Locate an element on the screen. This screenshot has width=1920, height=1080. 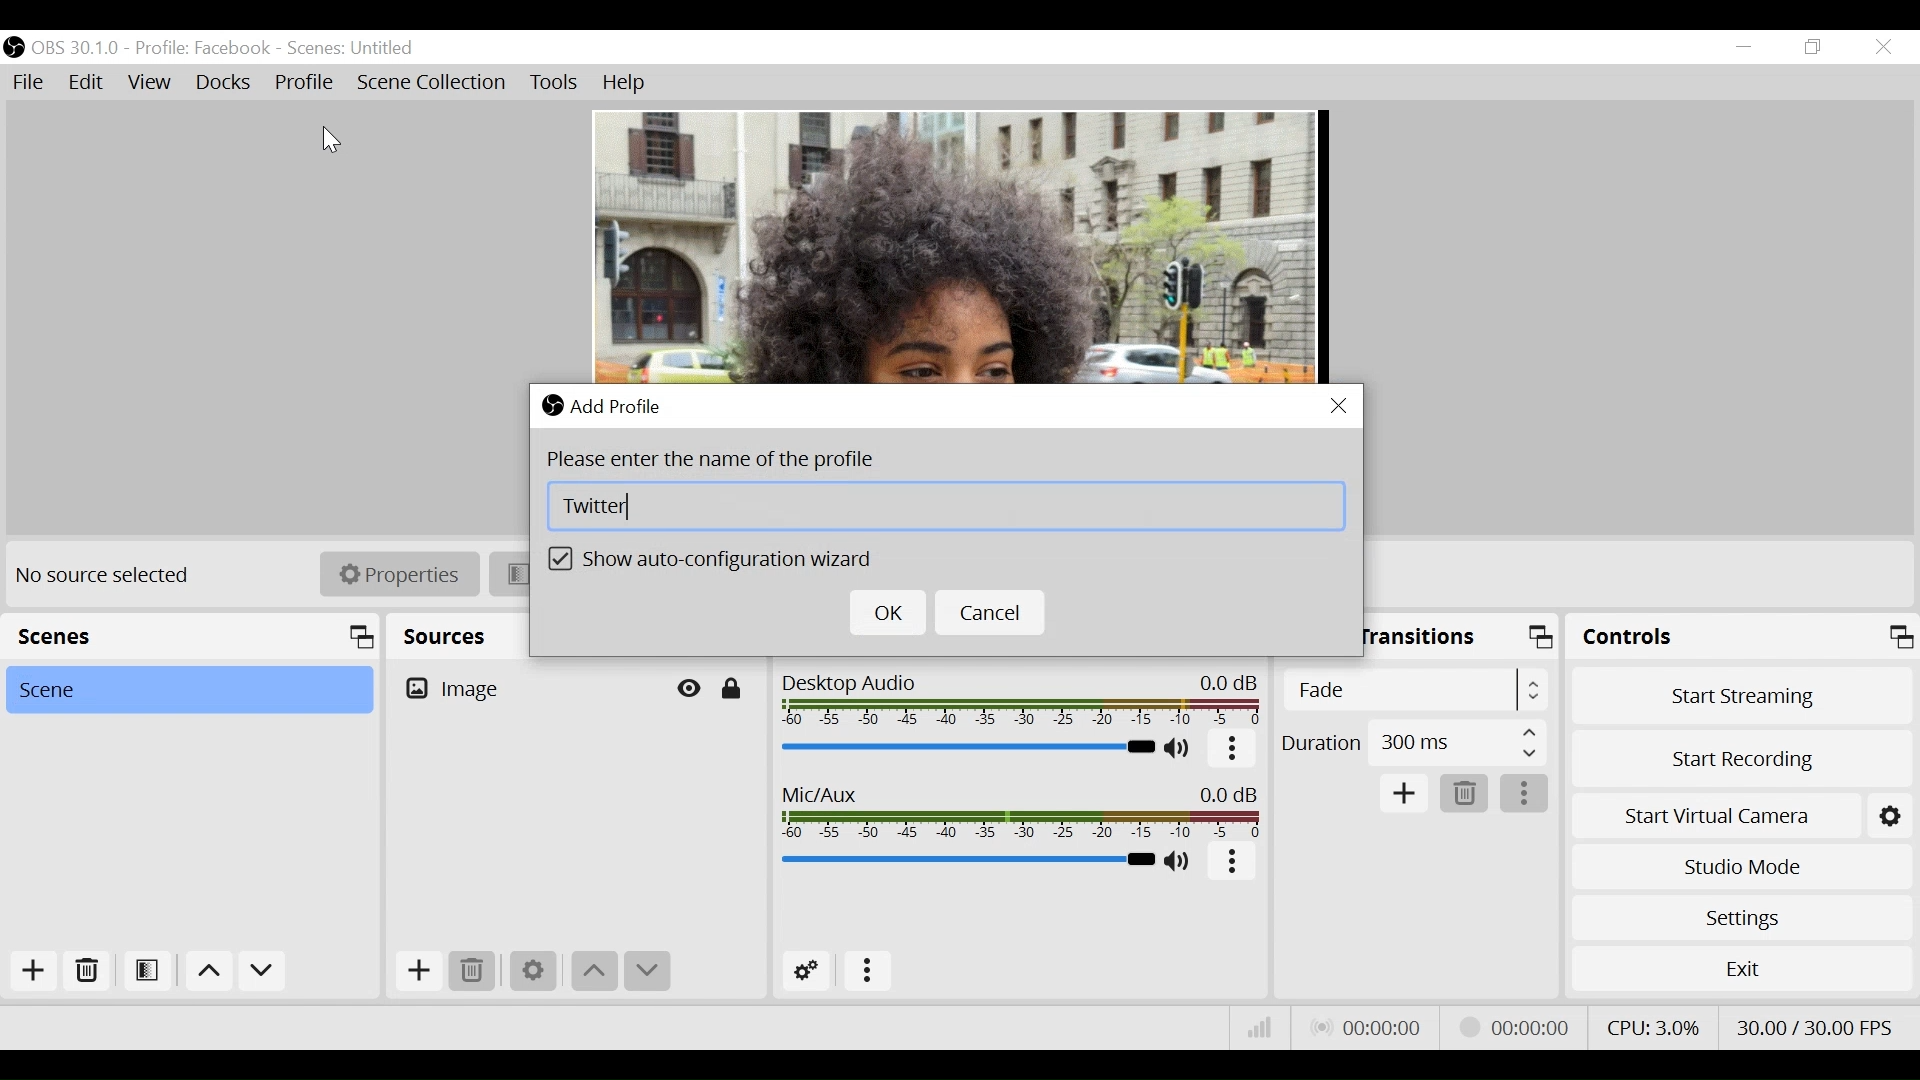
Scenes Name is located at coordinates (364, 48).